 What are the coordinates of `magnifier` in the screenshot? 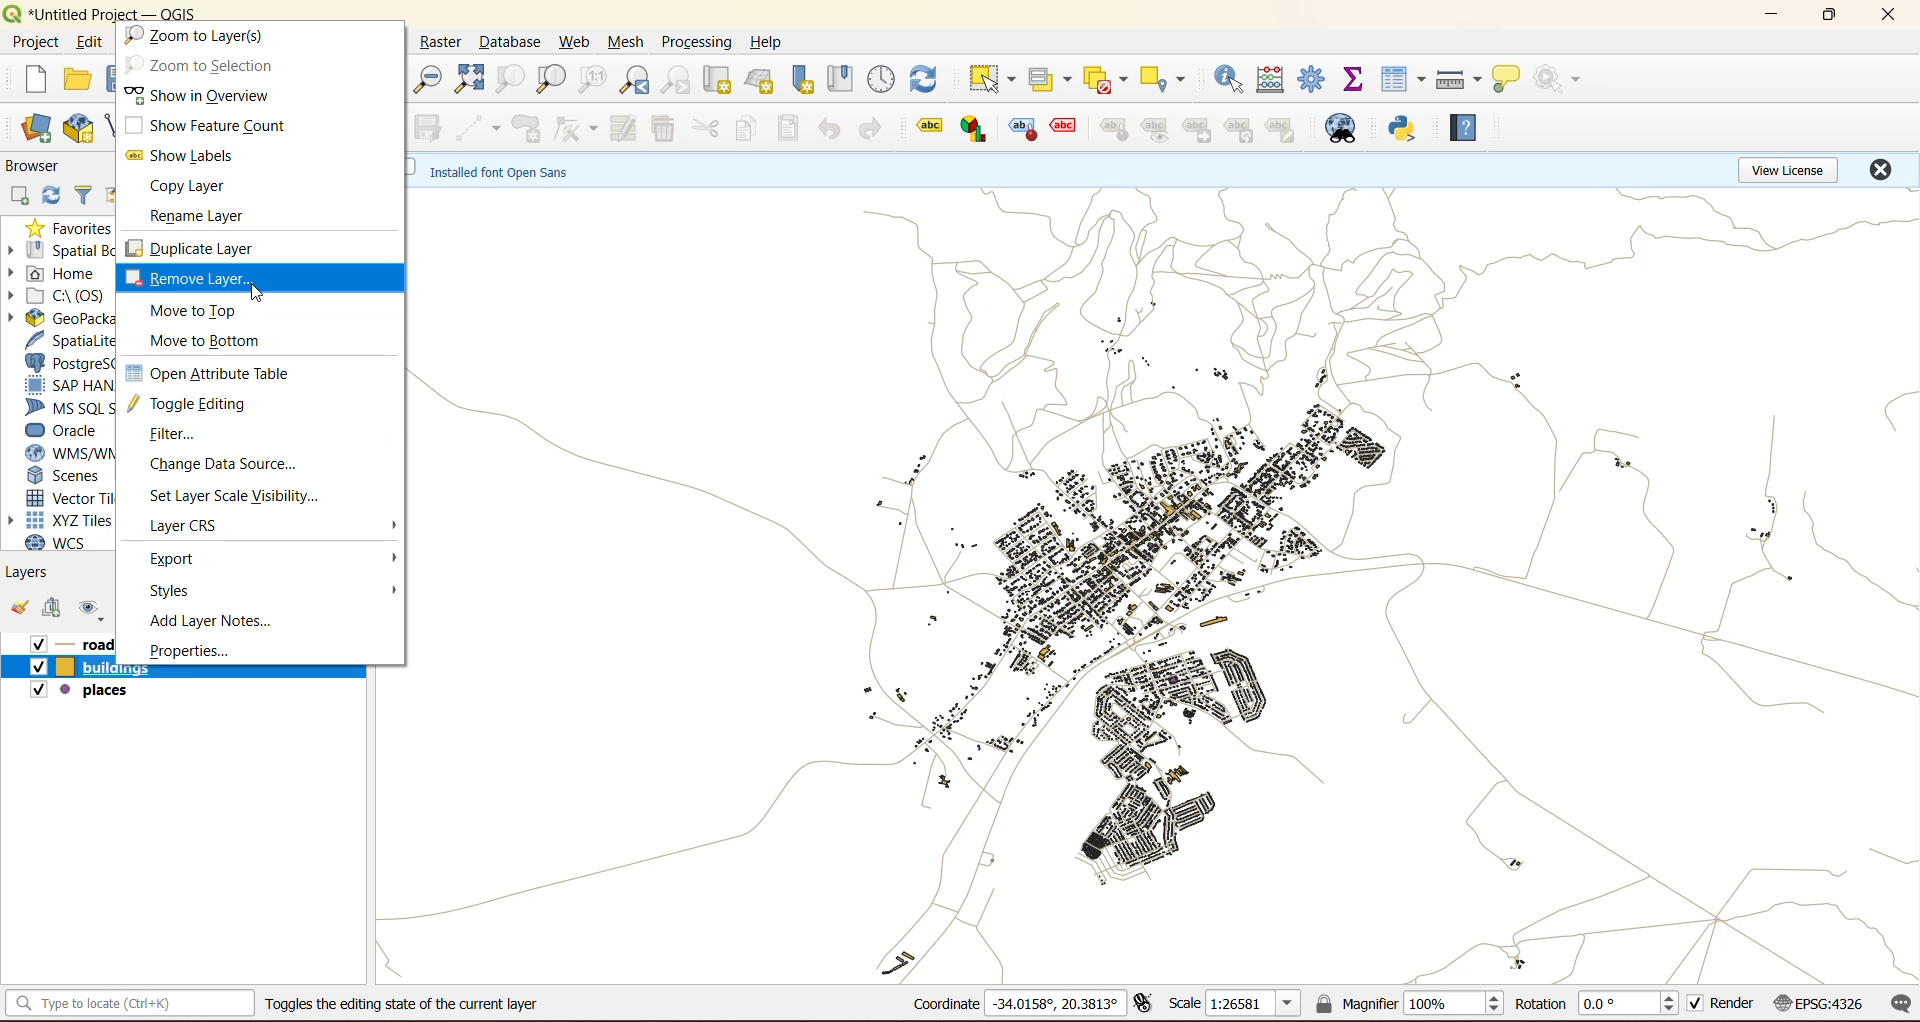 It's located at (1409, 1007).